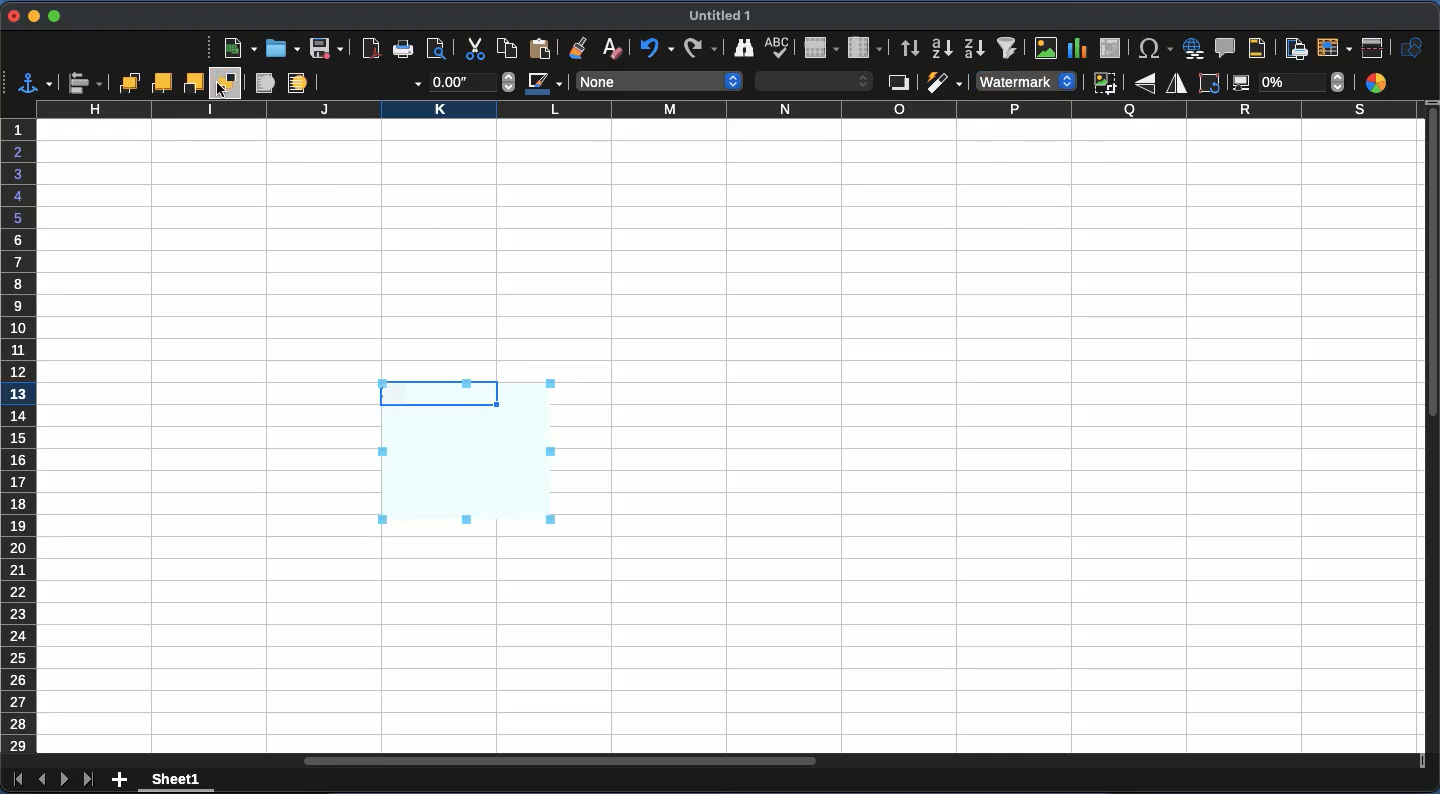 Image resolution: width=1440 pixels, height=794 pixels. Describe the element at coordinates (944, 82) in the screenshot. I see `filter` at that location.